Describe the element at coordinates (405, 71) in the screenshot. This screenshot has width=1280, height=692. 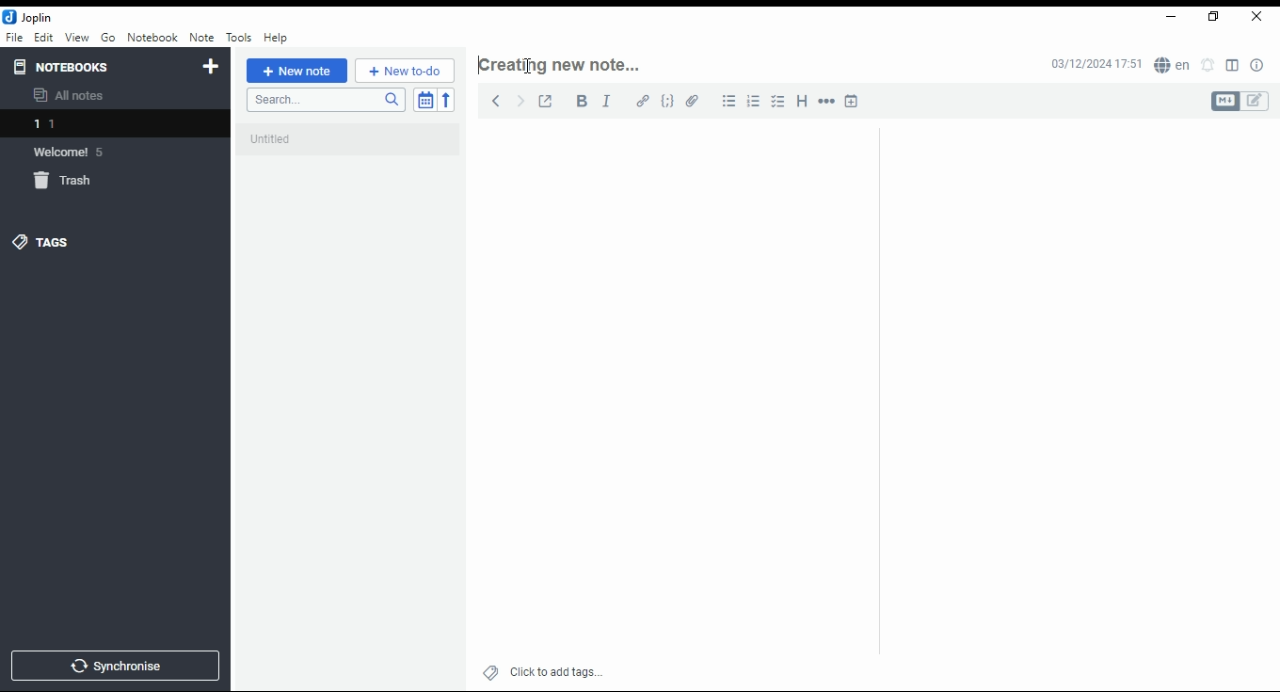
I see `new to-do list` at that location.